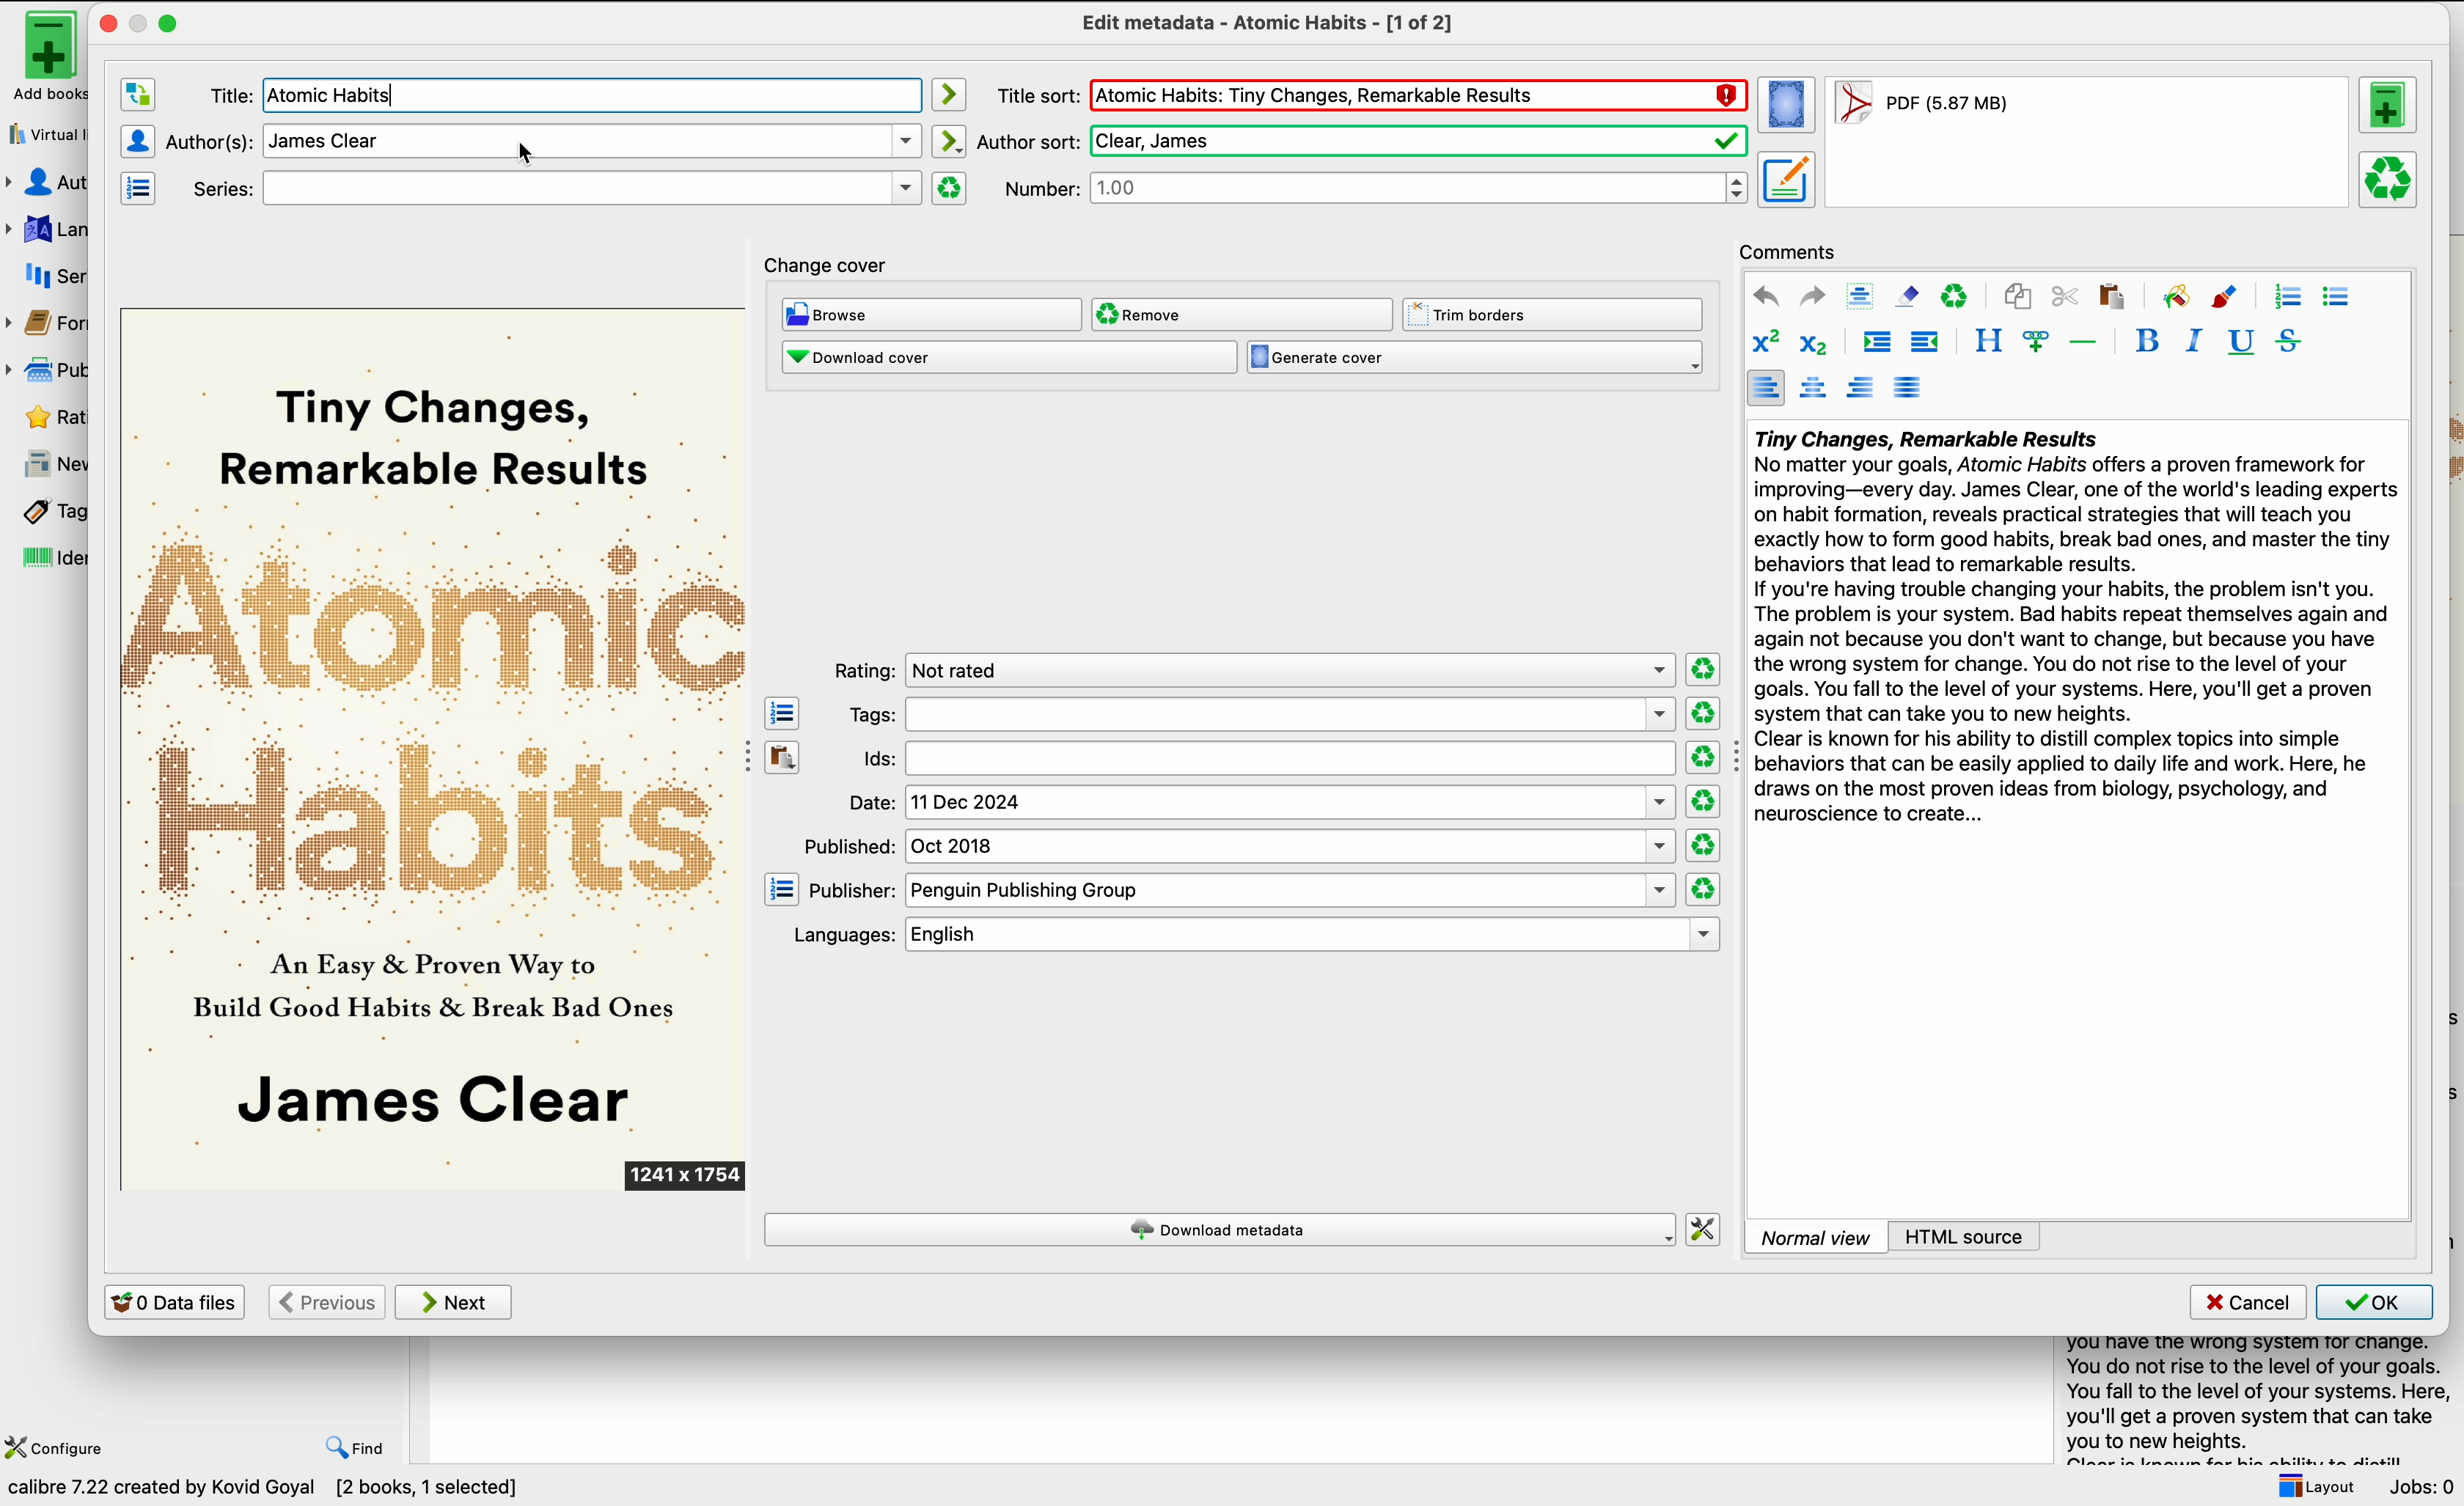 The image size is (2464, 1506). Describe the element at coordinates (137, 96) in the screenshot. I see `swap the author and title` at that location.